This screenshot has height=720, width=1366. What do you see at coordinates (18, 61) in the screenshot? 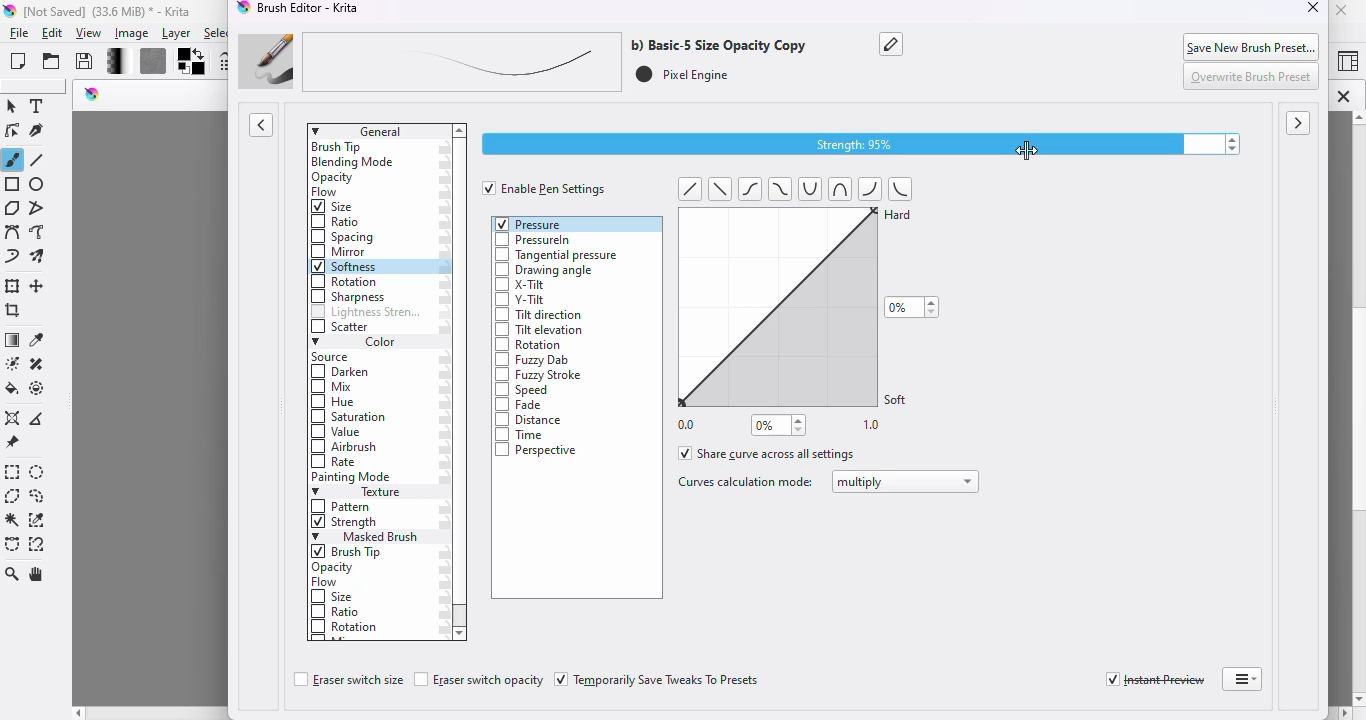
I see `create new document` at bounding box center [18, 61].